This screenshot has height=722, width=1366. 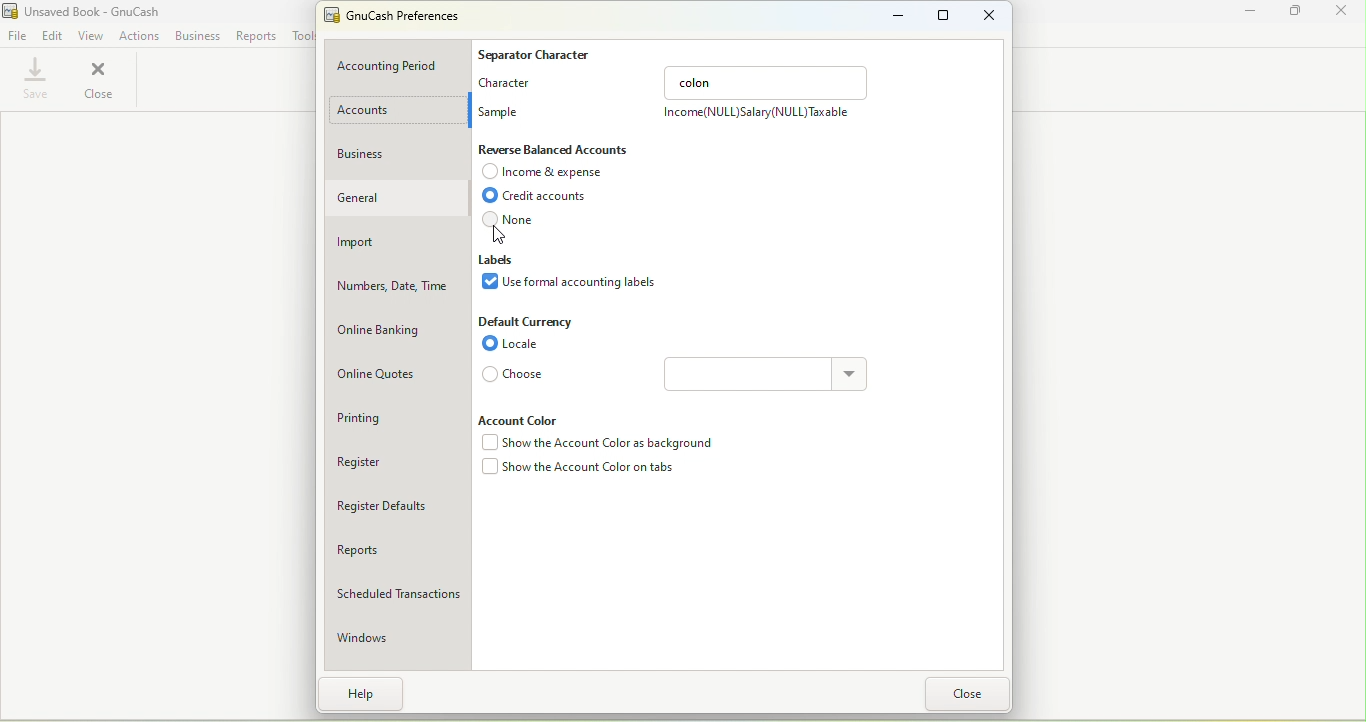 I want to click on Printing, so click(x=397, y=420).